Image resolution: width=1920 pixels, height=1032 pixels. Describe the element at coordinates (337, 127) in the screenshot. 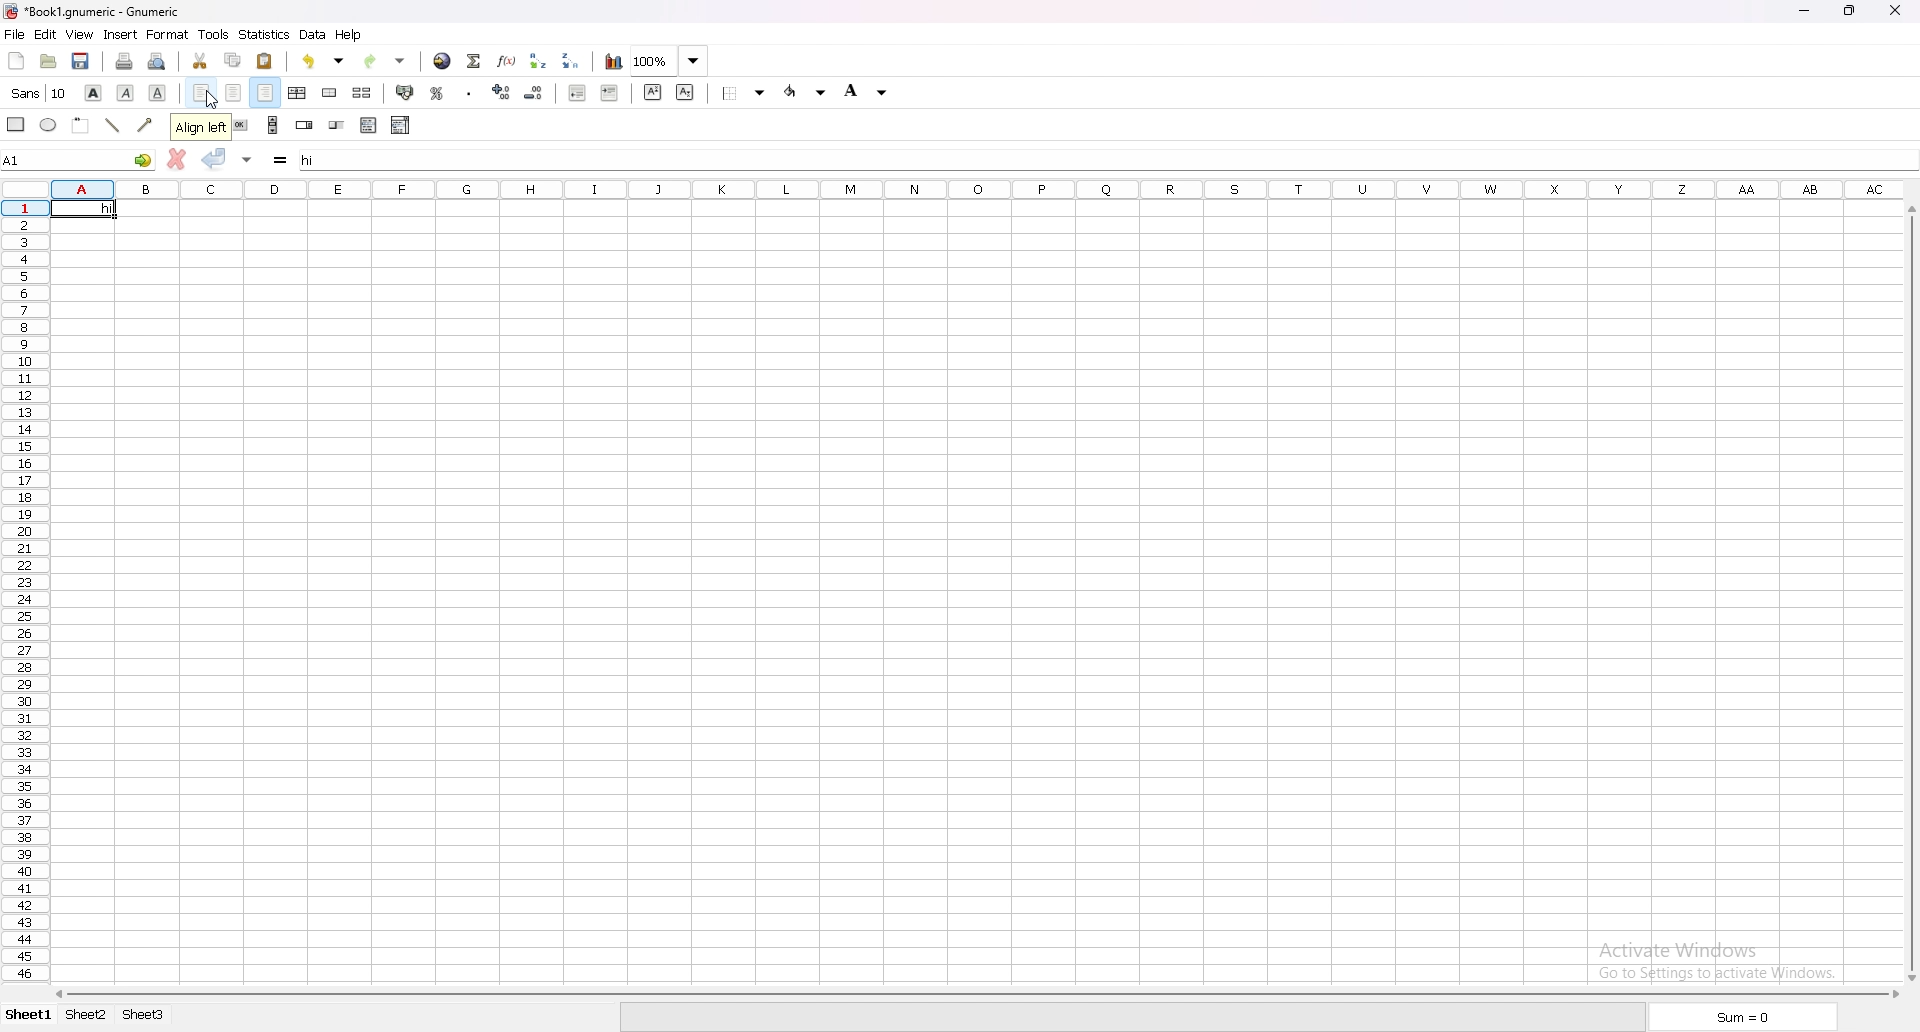

I see `slider` at that location.